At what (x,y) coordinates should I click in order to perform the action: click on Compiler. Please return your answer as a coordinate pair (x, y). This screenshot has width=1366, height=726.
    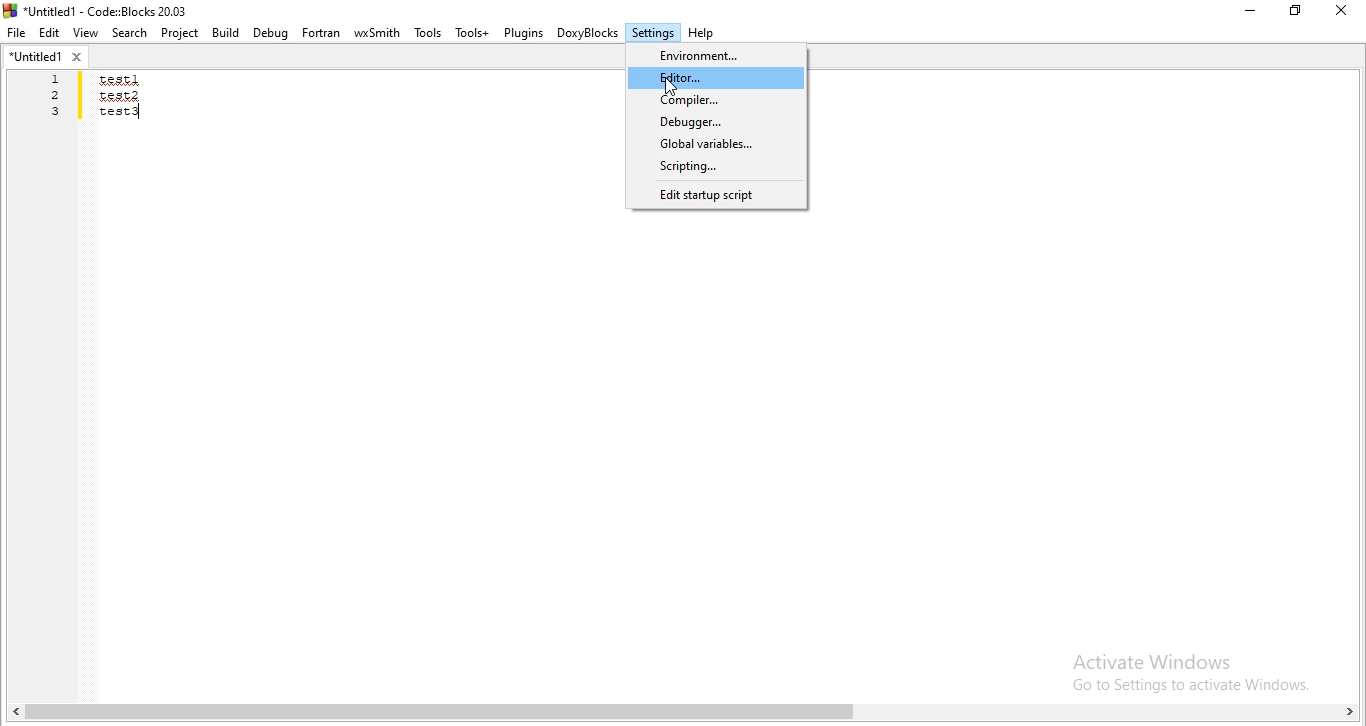
    Looking at the image, I should click on (716, 101).